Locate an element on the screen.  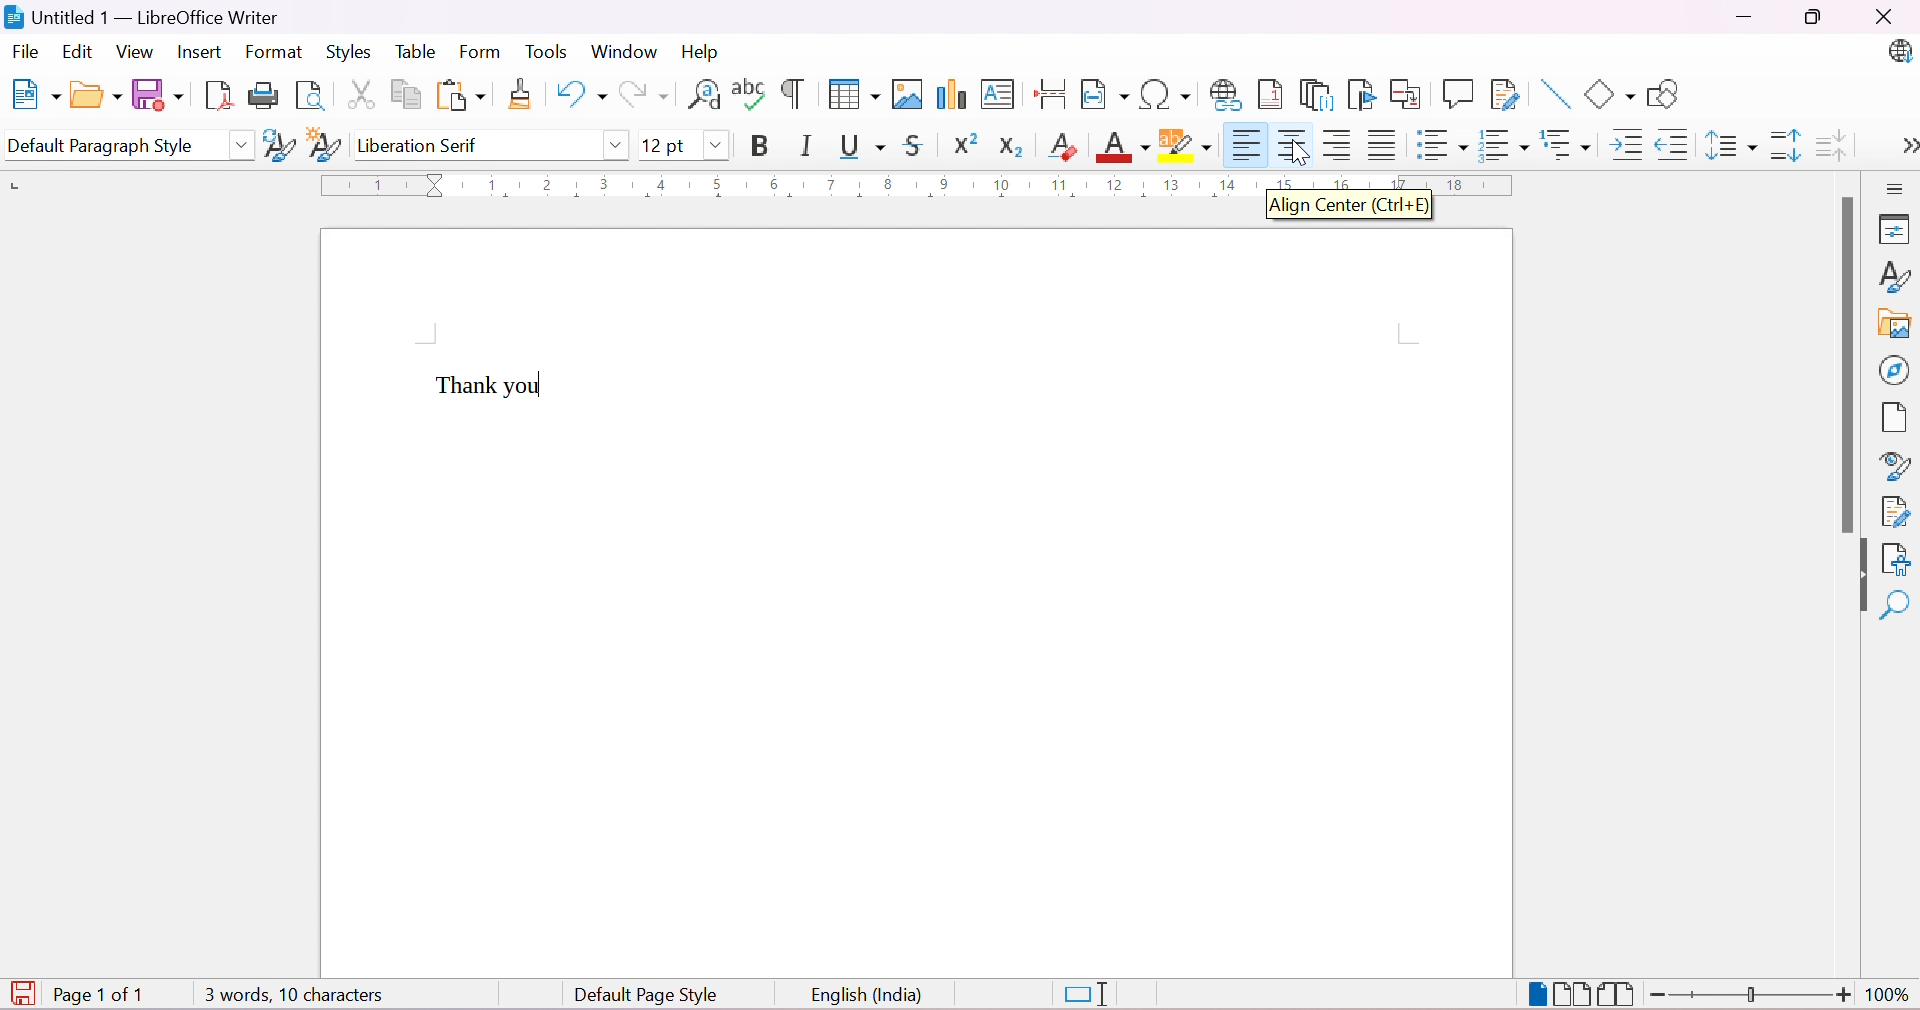
Show Draw Functions is located at coordinates (1664, 94).